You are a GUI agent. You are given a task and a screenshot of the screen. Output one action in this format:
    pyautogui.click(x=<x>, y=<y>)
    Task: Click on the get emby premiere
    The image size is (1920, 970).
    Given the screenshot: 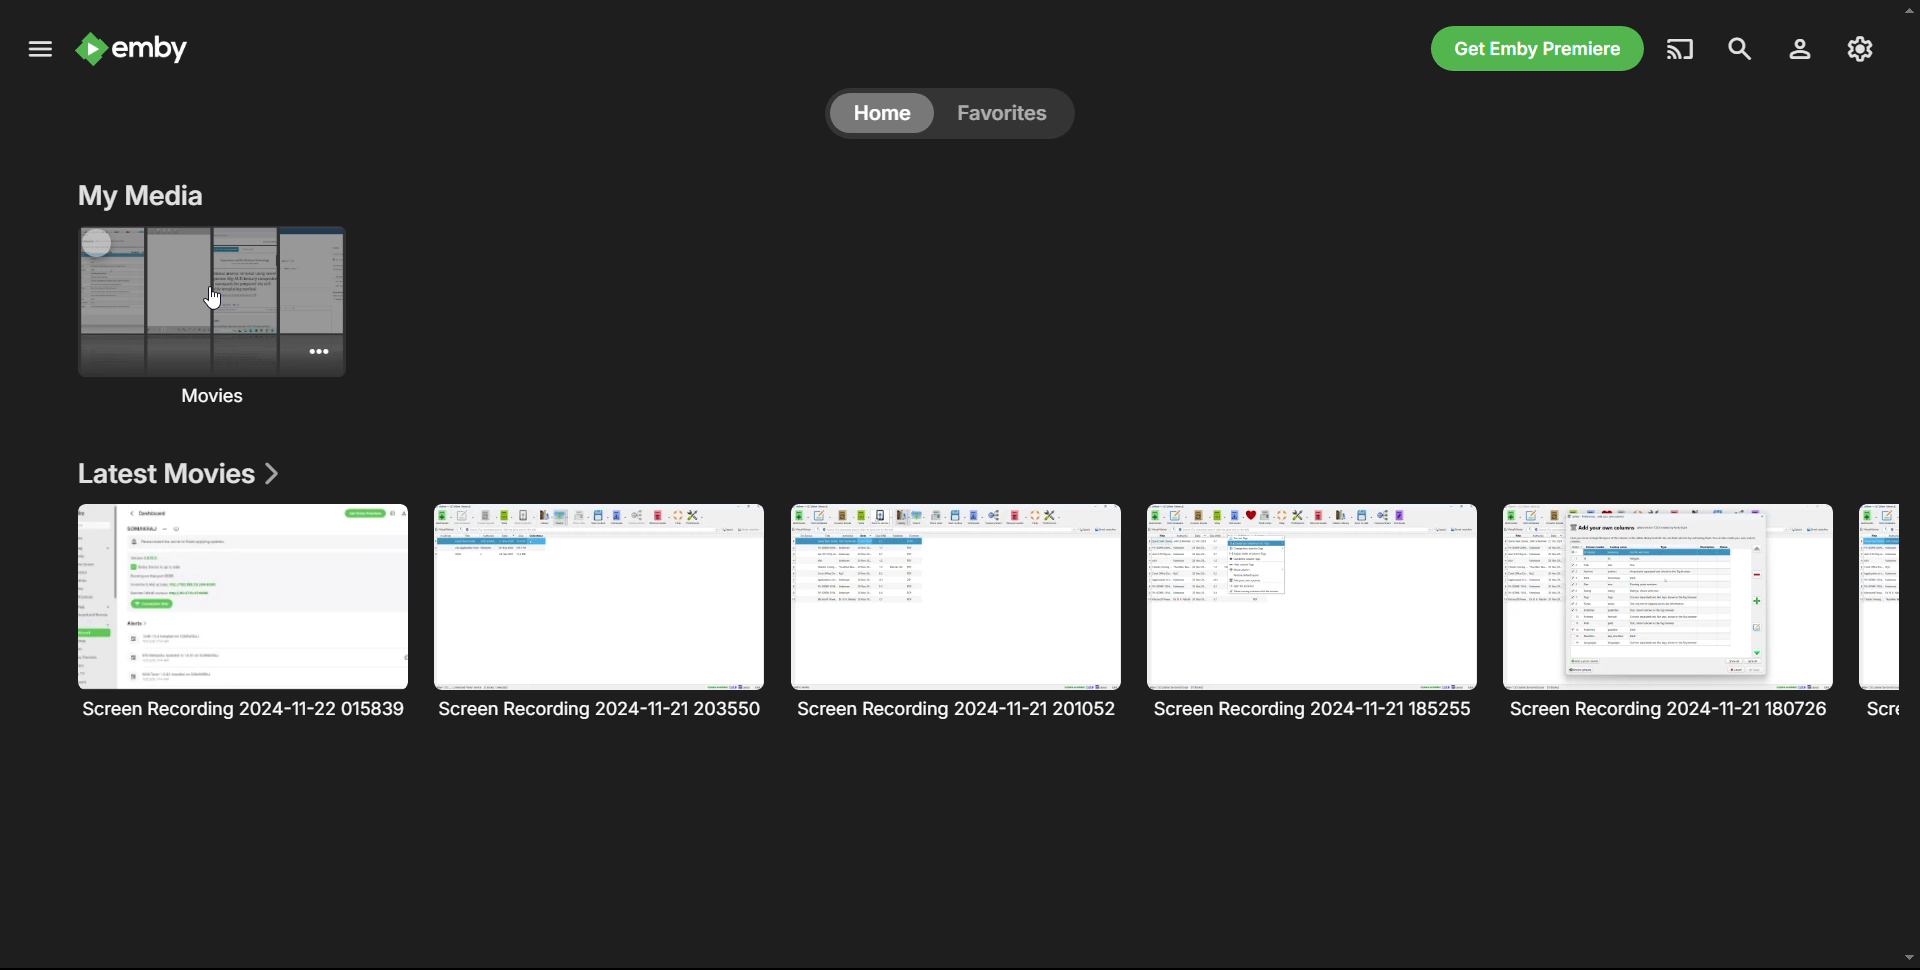 What is the action you would take?
    pyautogui.click(x=1538, y=49)
    